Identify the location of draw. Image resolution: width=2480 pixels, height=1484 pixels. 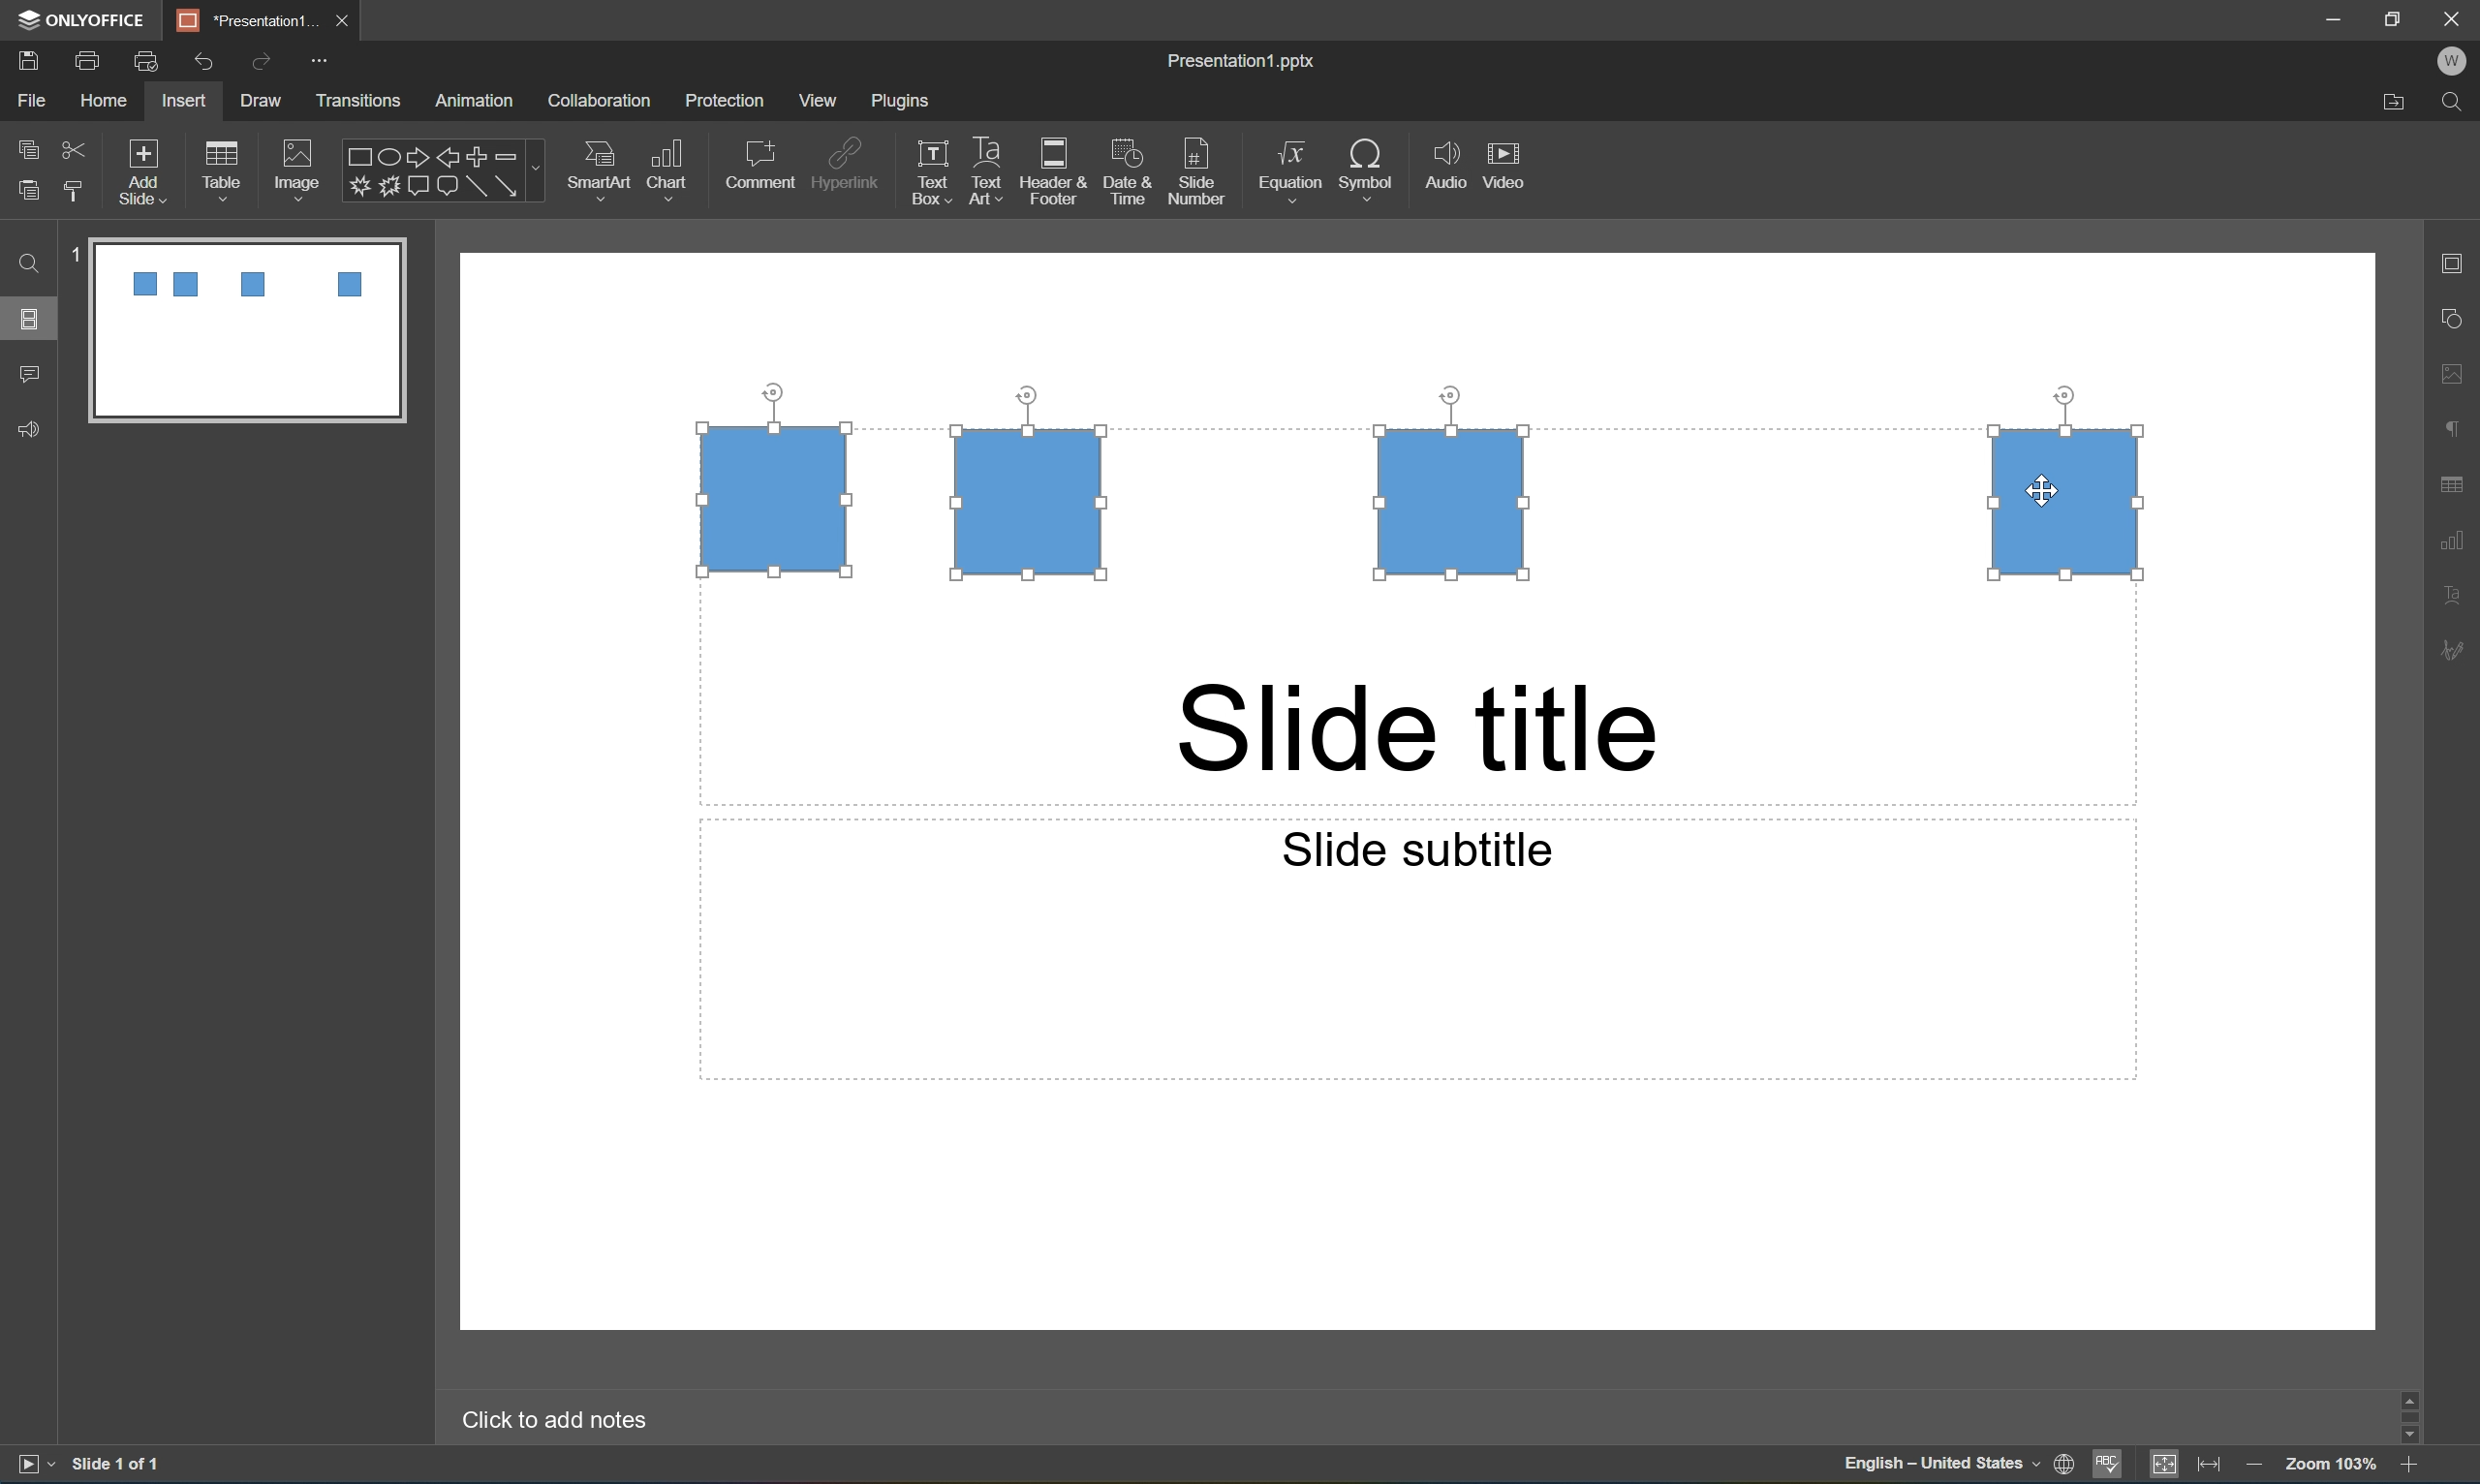
(257, 100).